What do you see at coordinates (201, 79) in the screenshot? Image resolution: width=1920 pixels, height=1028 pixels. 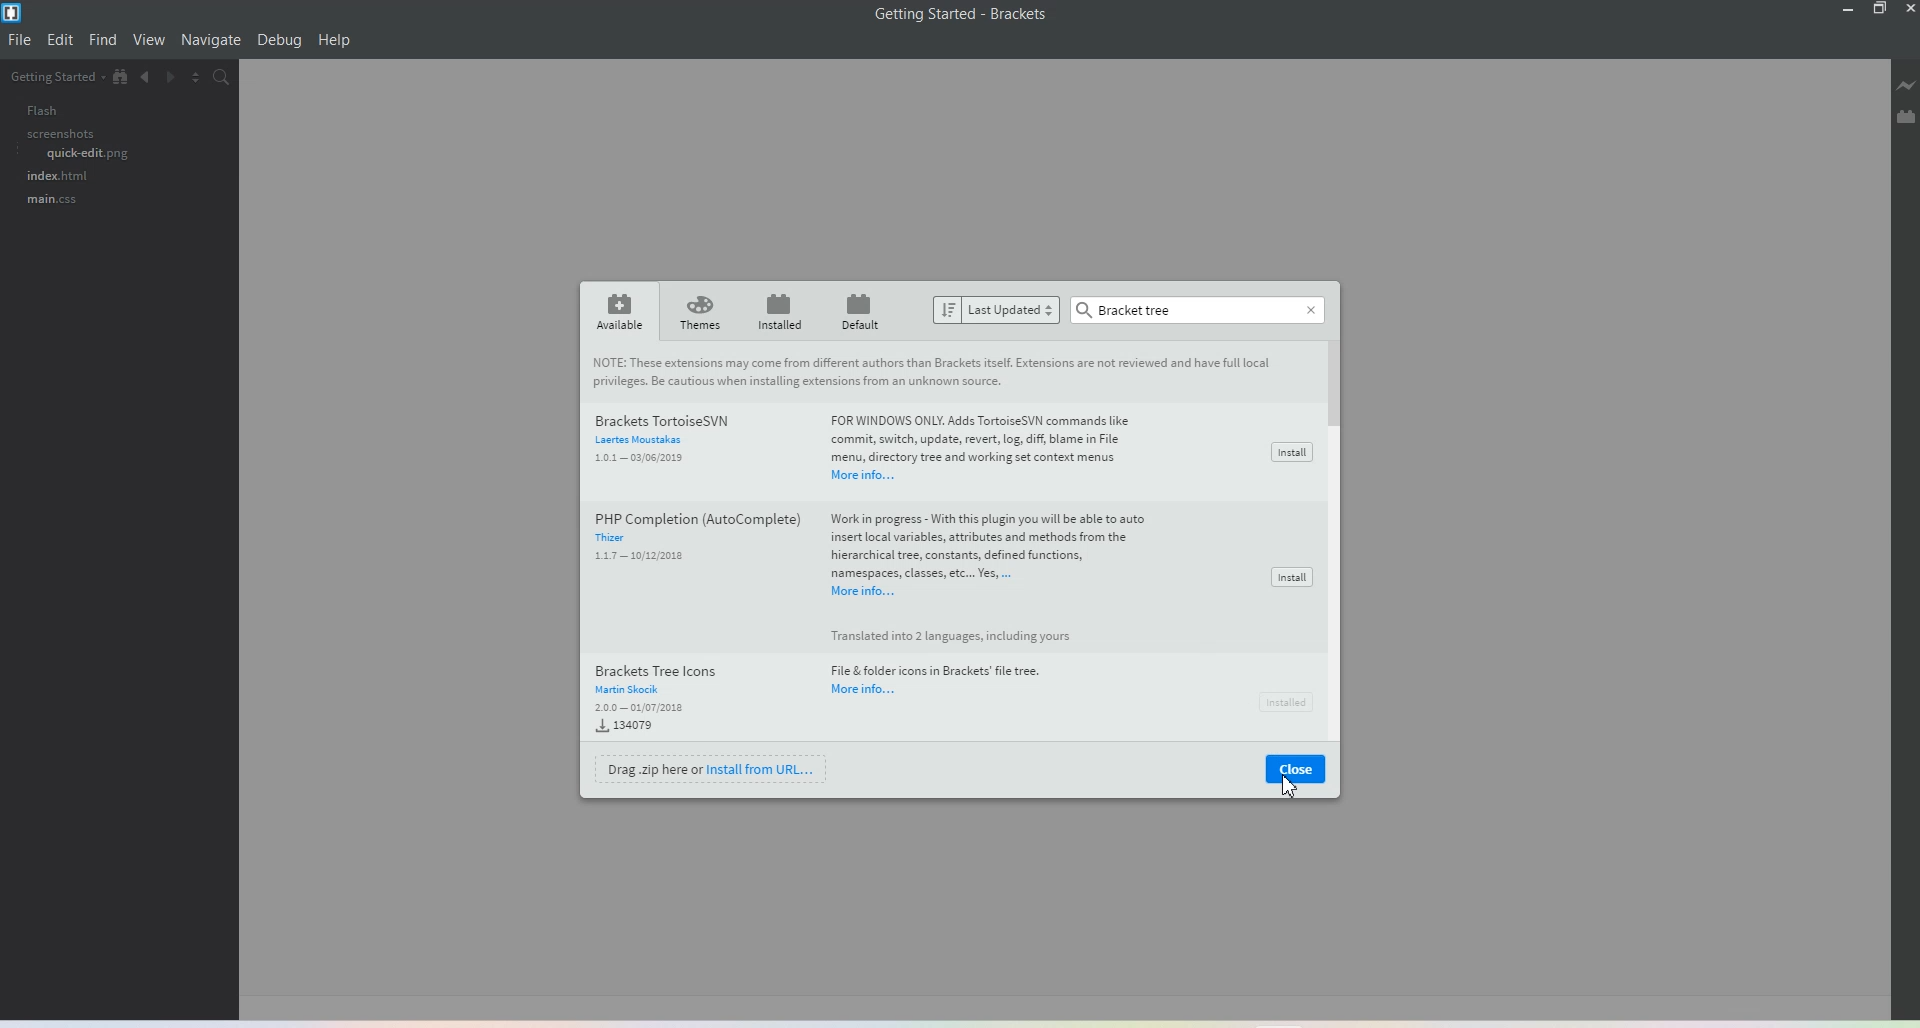 I see `Split the editor vertically or Horizontally` at bounding box center [201, 79].